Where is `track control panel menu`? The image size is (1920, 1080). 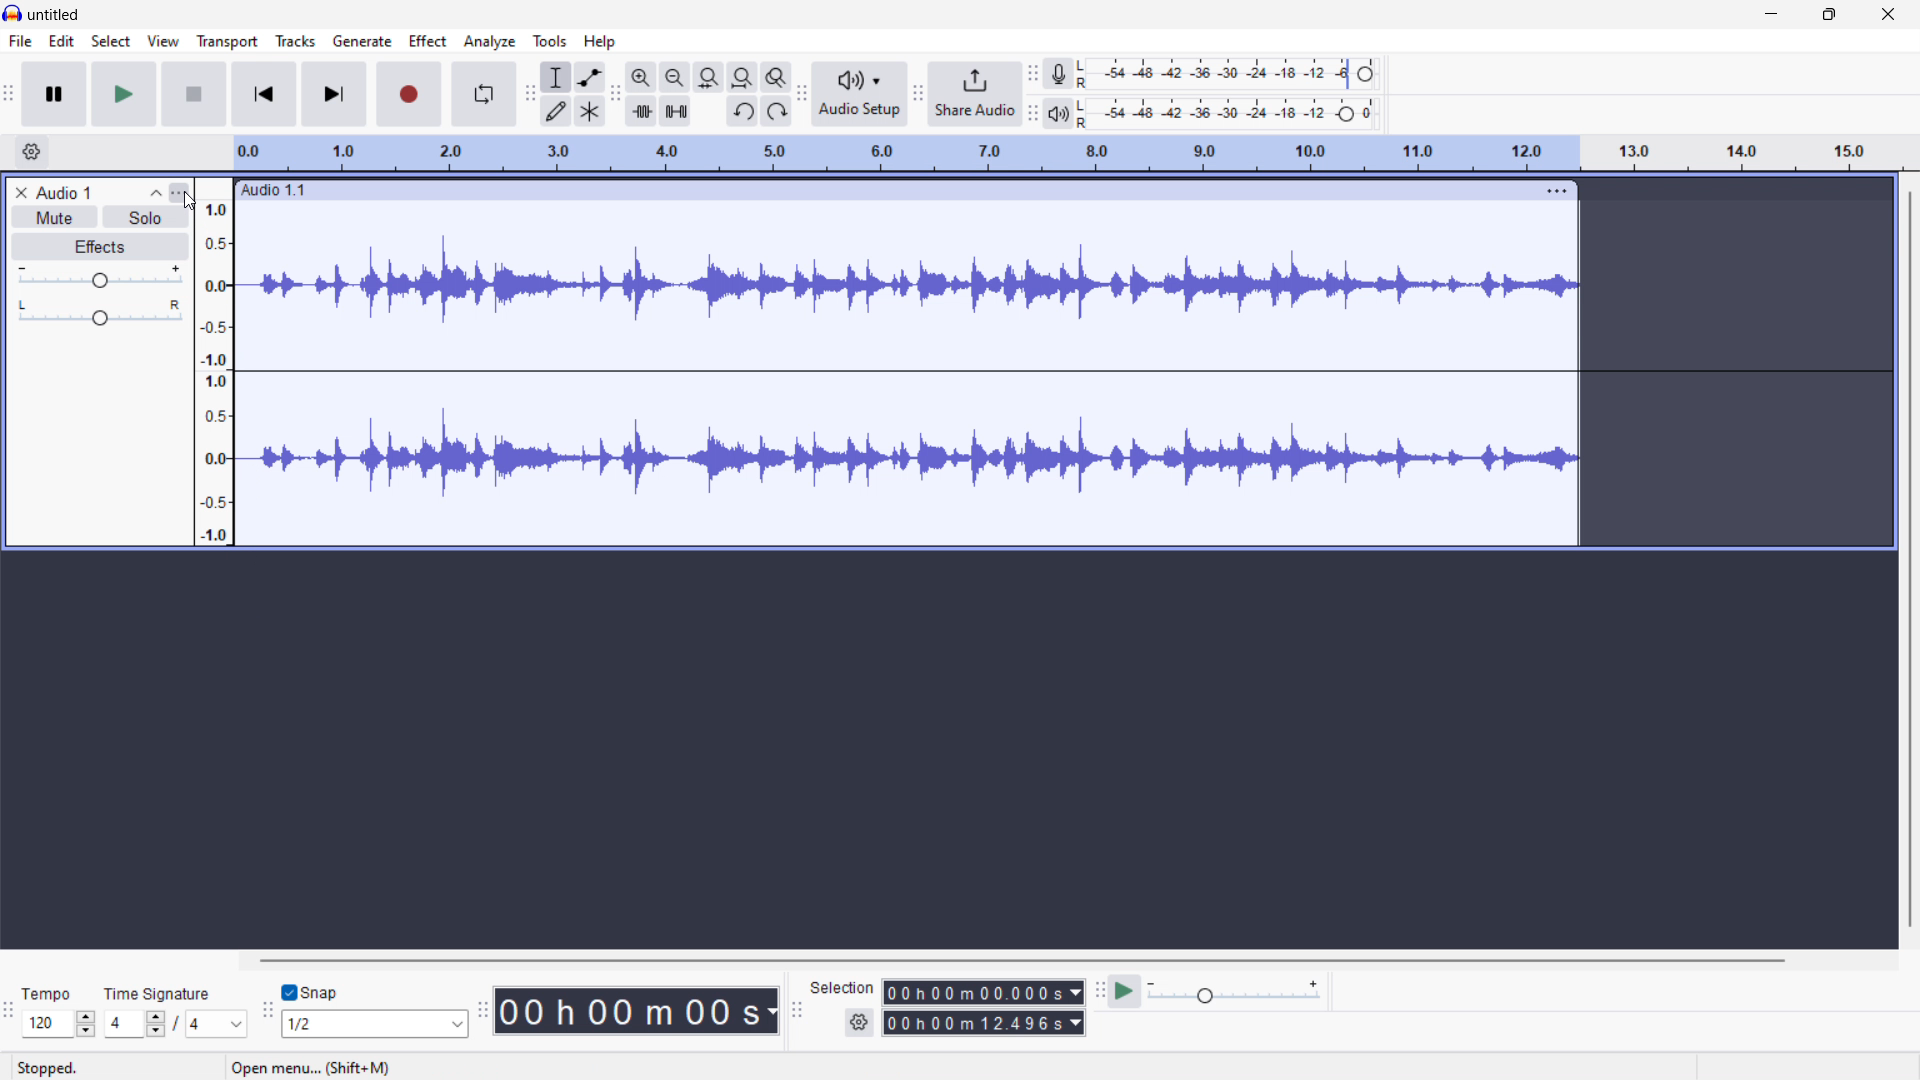 track control panel menu is located at coordinates (179, 193).